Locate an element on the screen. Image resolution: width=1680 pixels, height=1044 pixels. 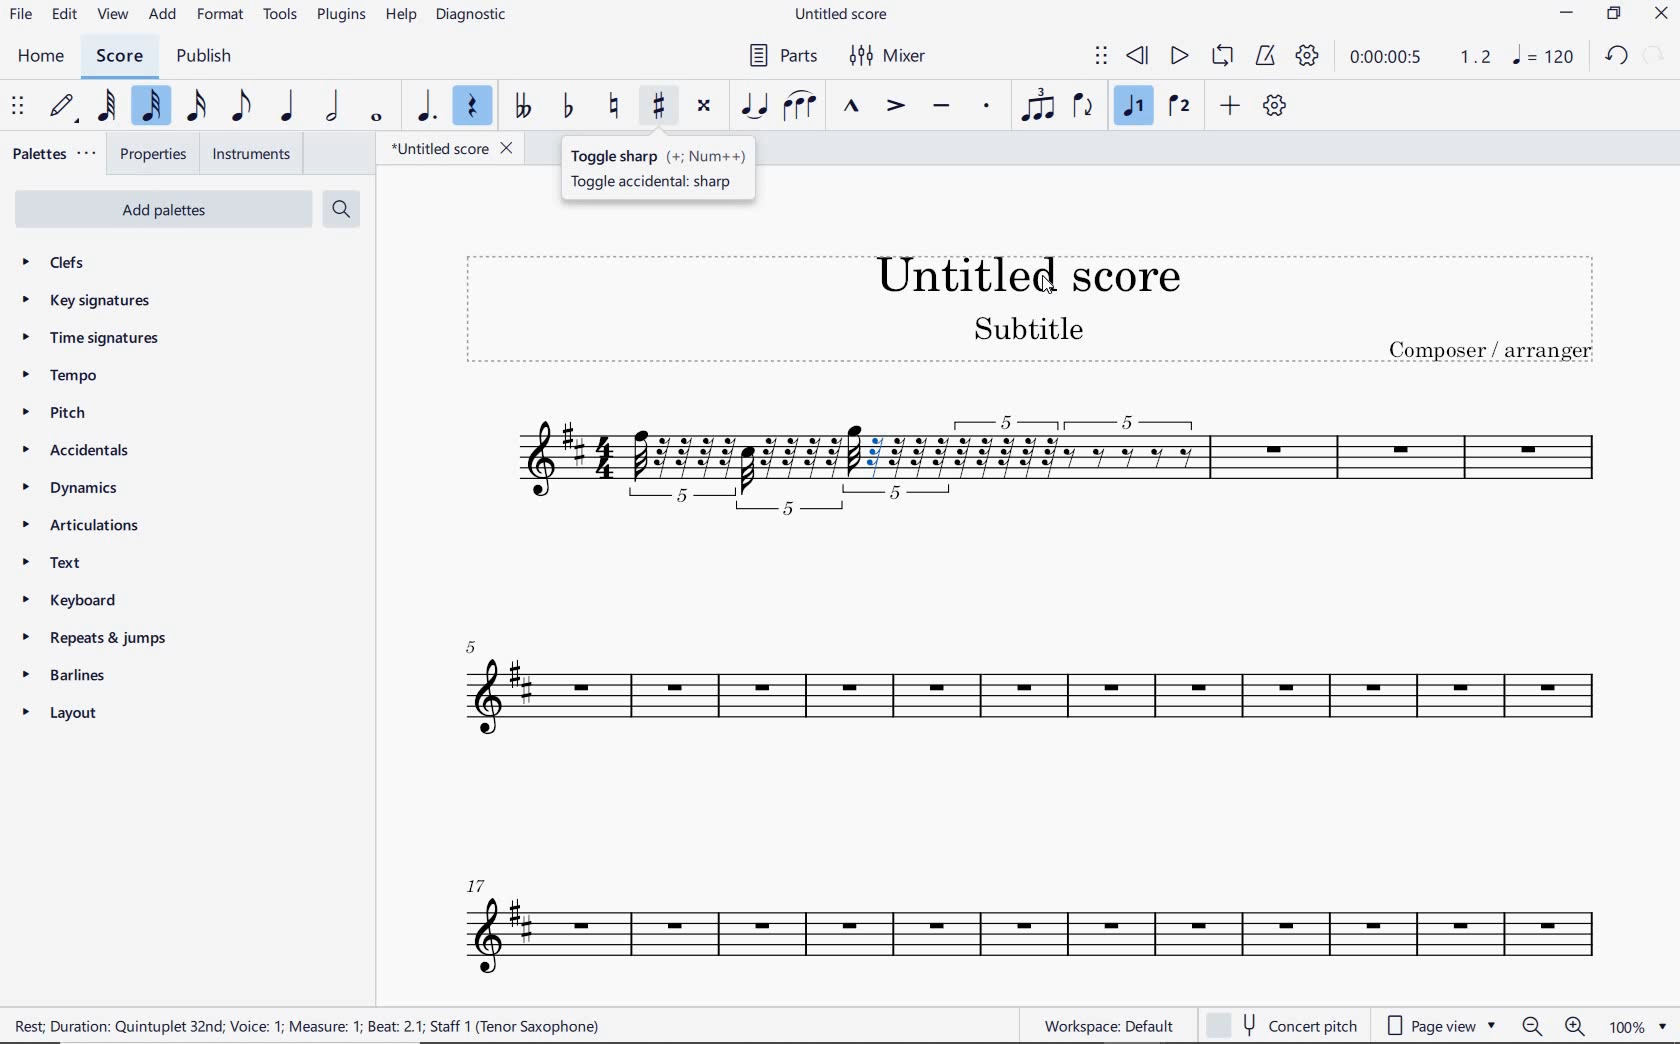
TOGGLE-DOUBLE FLAT is located at coordinates (523, 104).